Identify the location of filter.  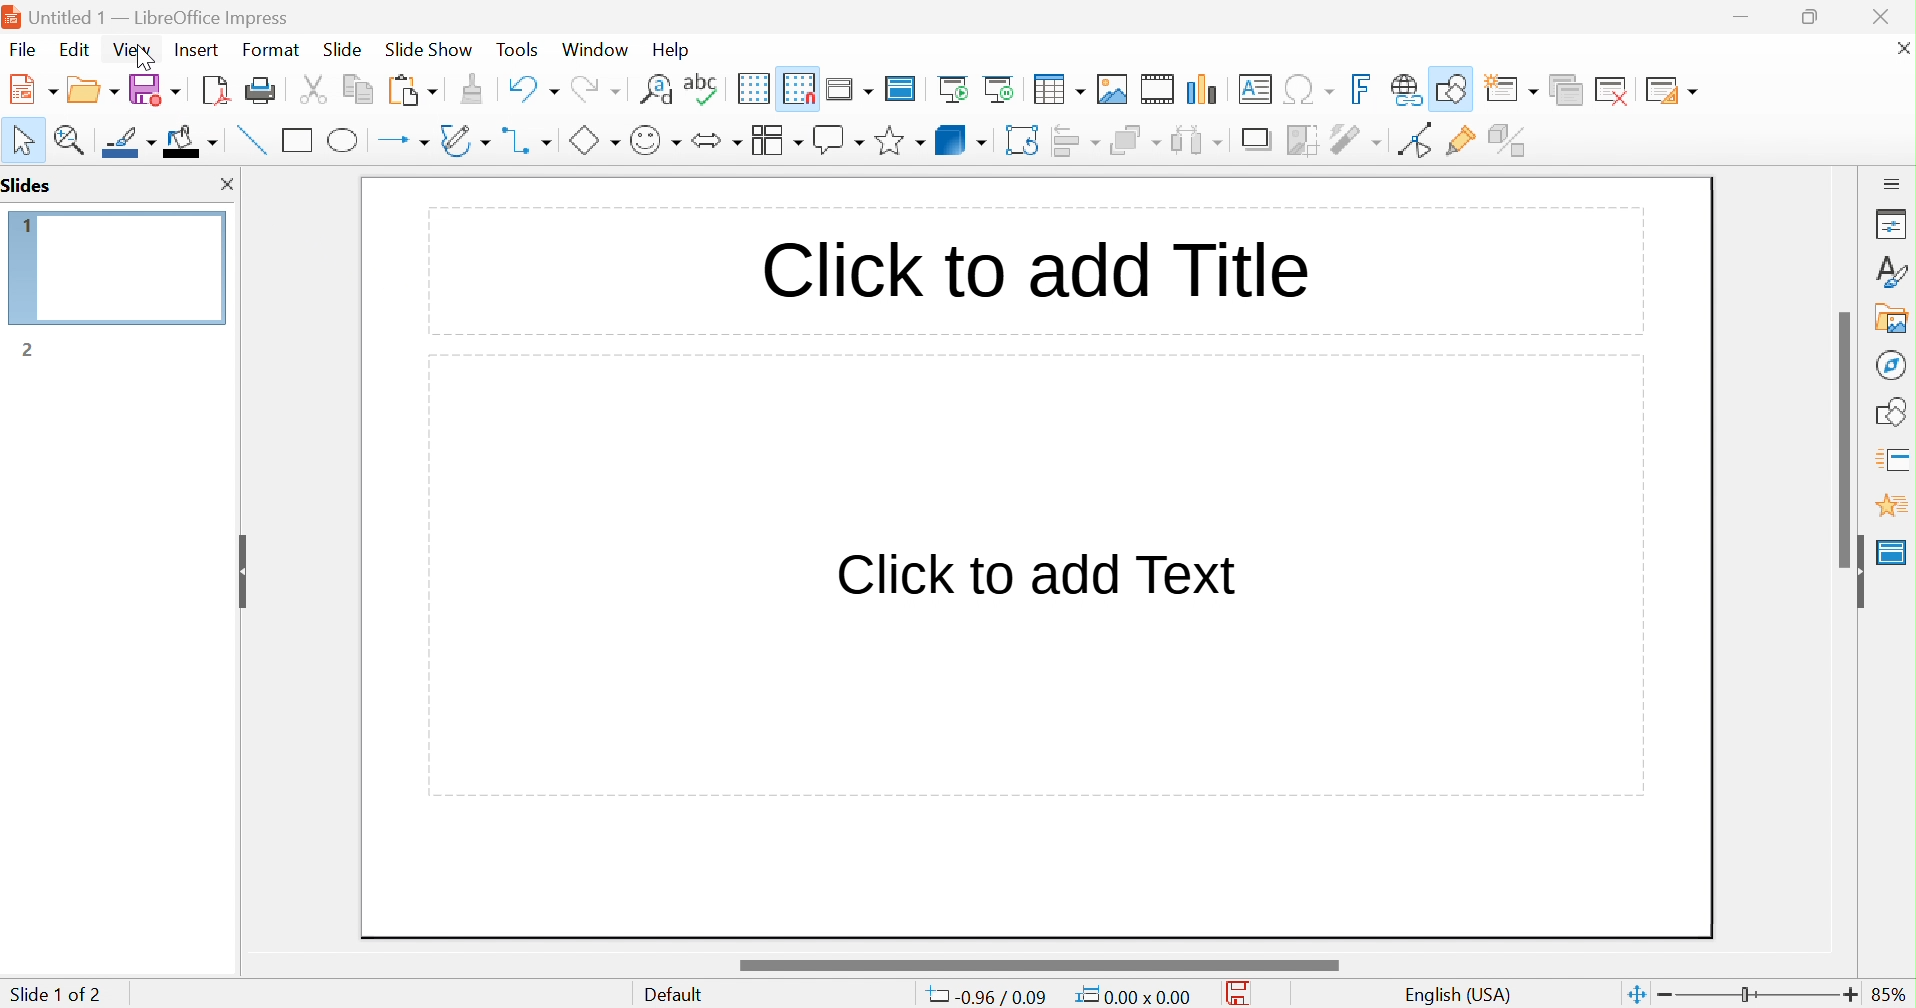
(1358, 139).